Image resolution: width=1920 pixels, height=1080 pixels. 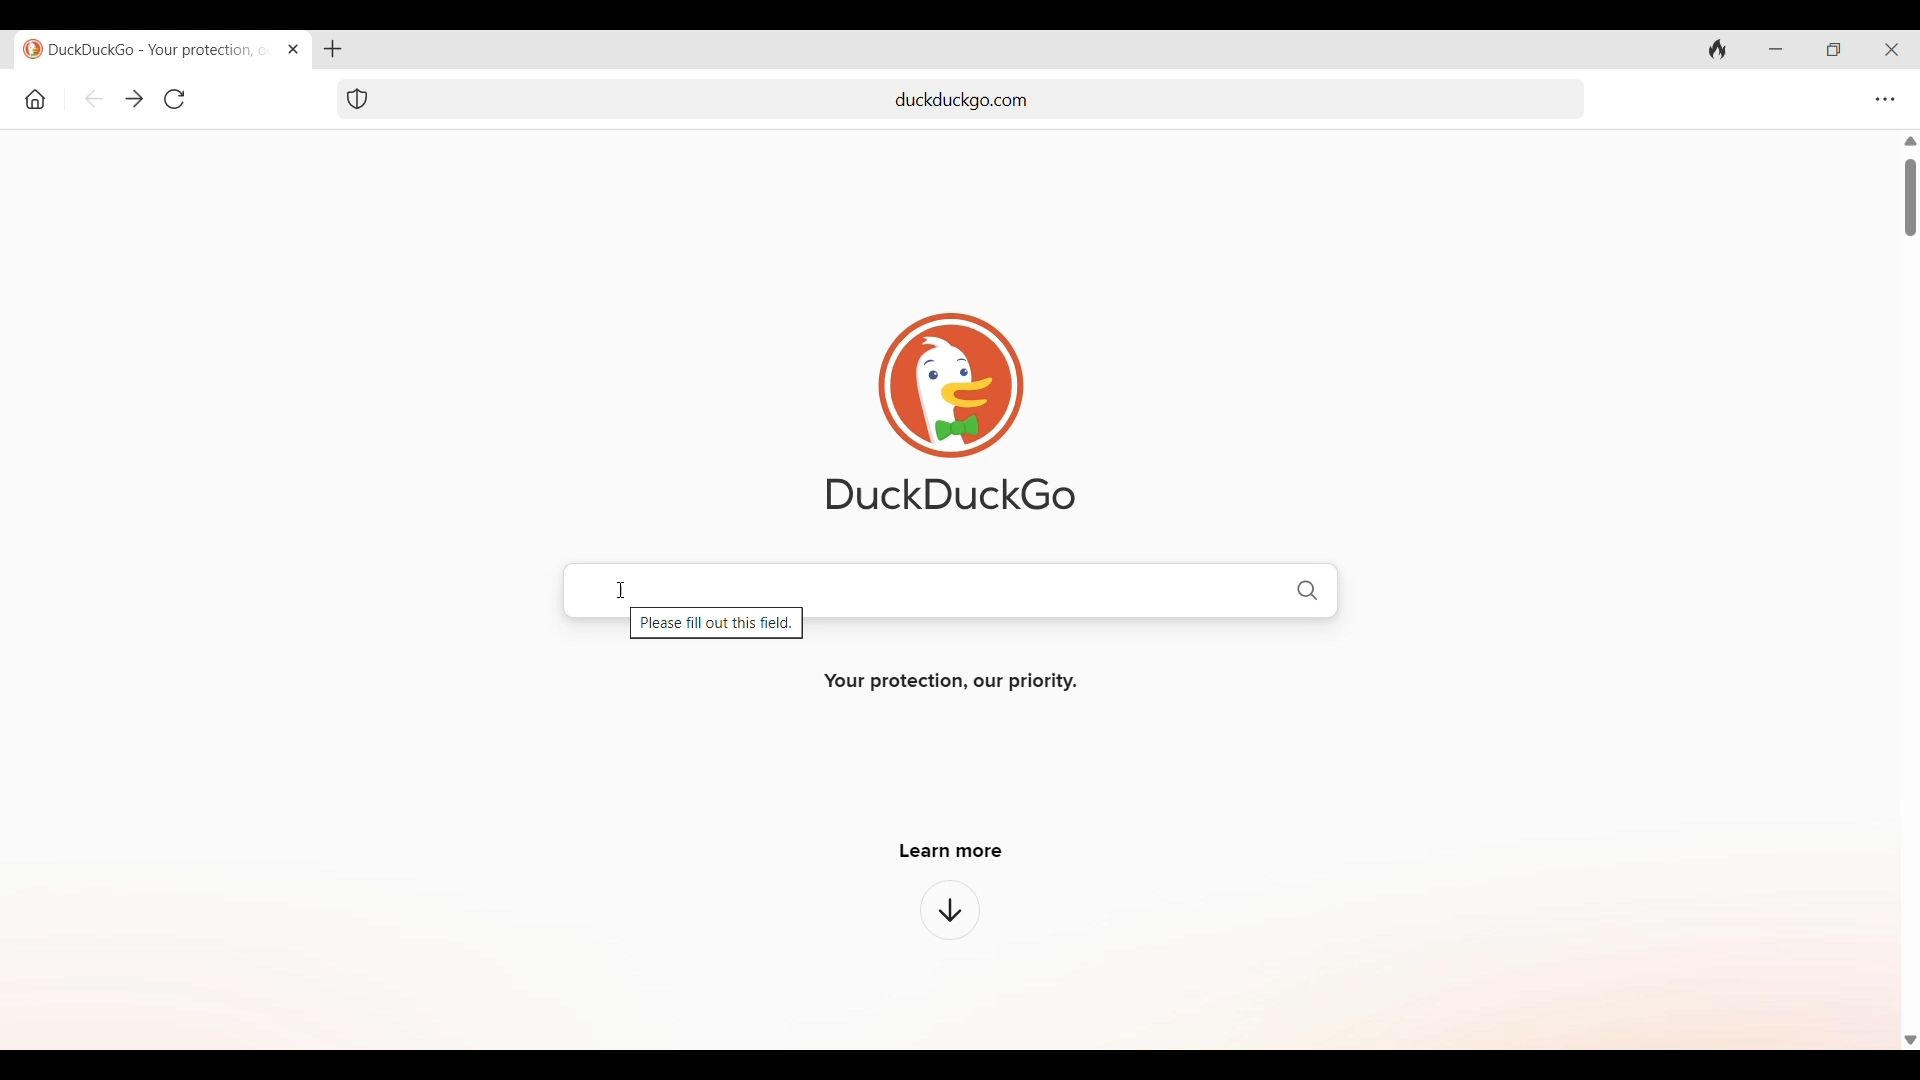 I want to click on Quick slide to top, so click(x=1910, y=141).